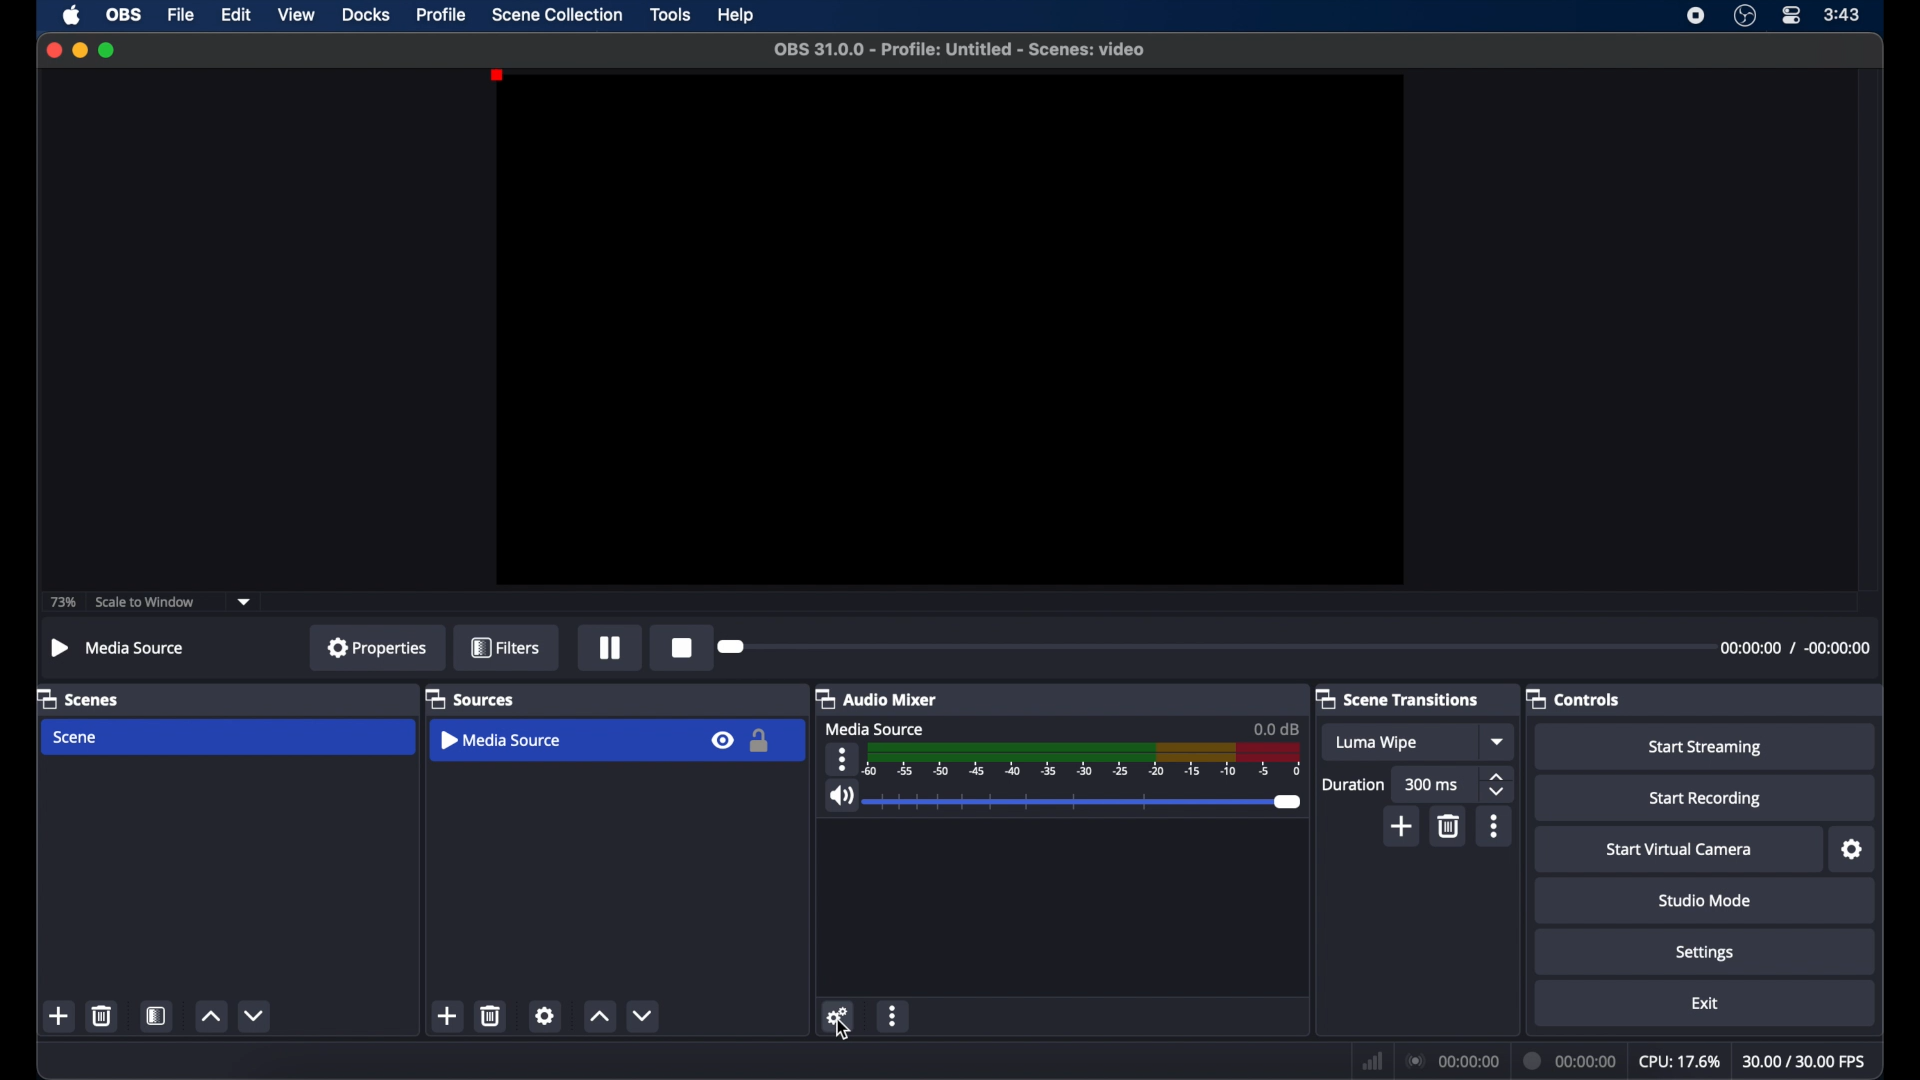  I want to click on apple icon, so click(73, 15).